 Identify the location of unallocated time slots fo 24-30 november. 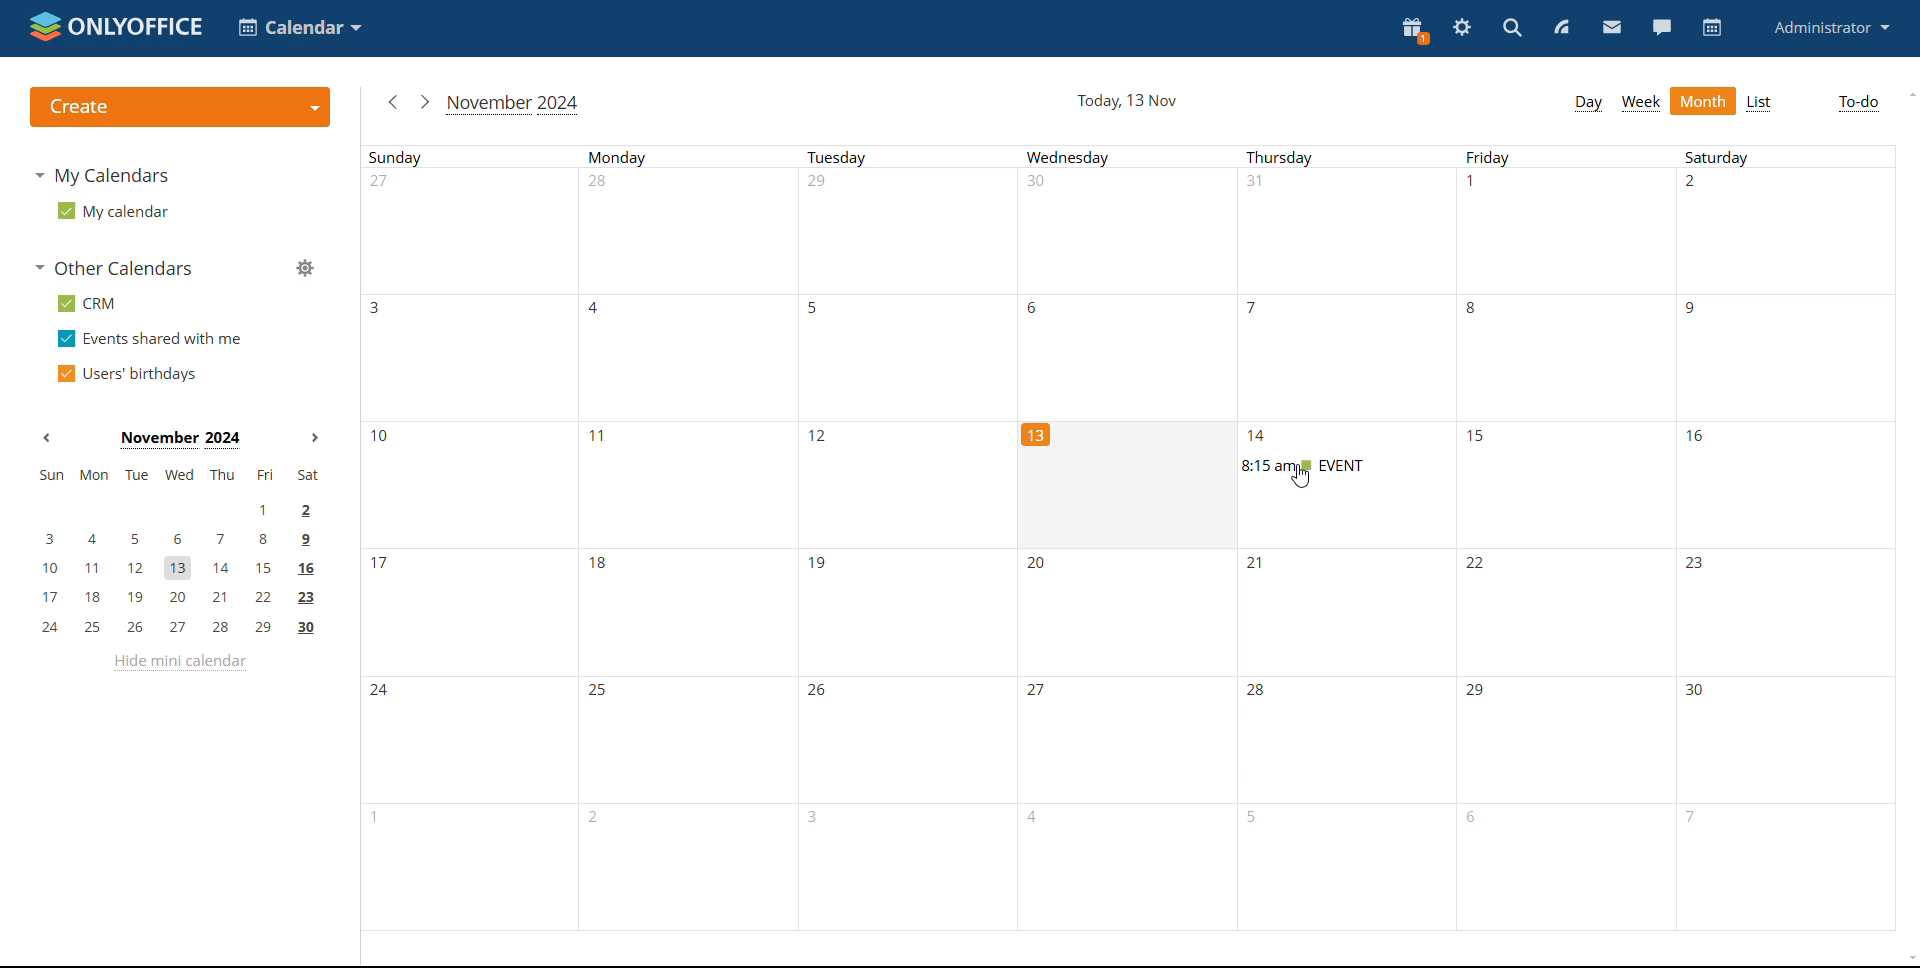
(1144, 733).